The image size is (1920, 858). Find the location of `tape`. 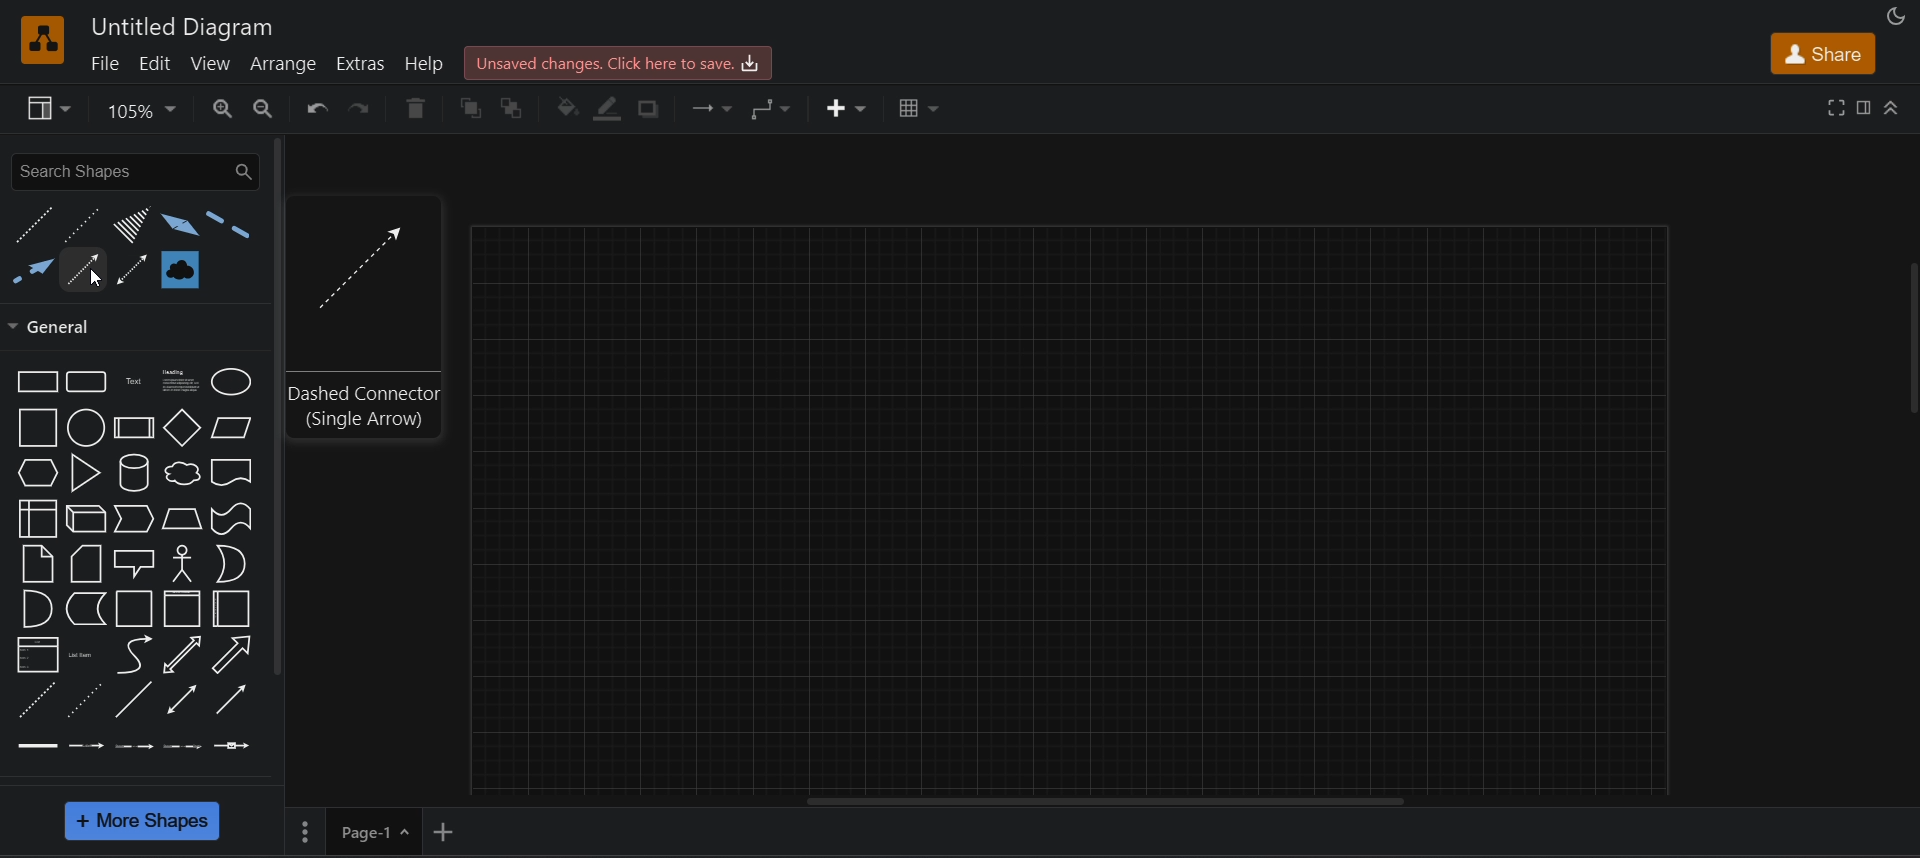

tape is located at coordinates (235, 519).